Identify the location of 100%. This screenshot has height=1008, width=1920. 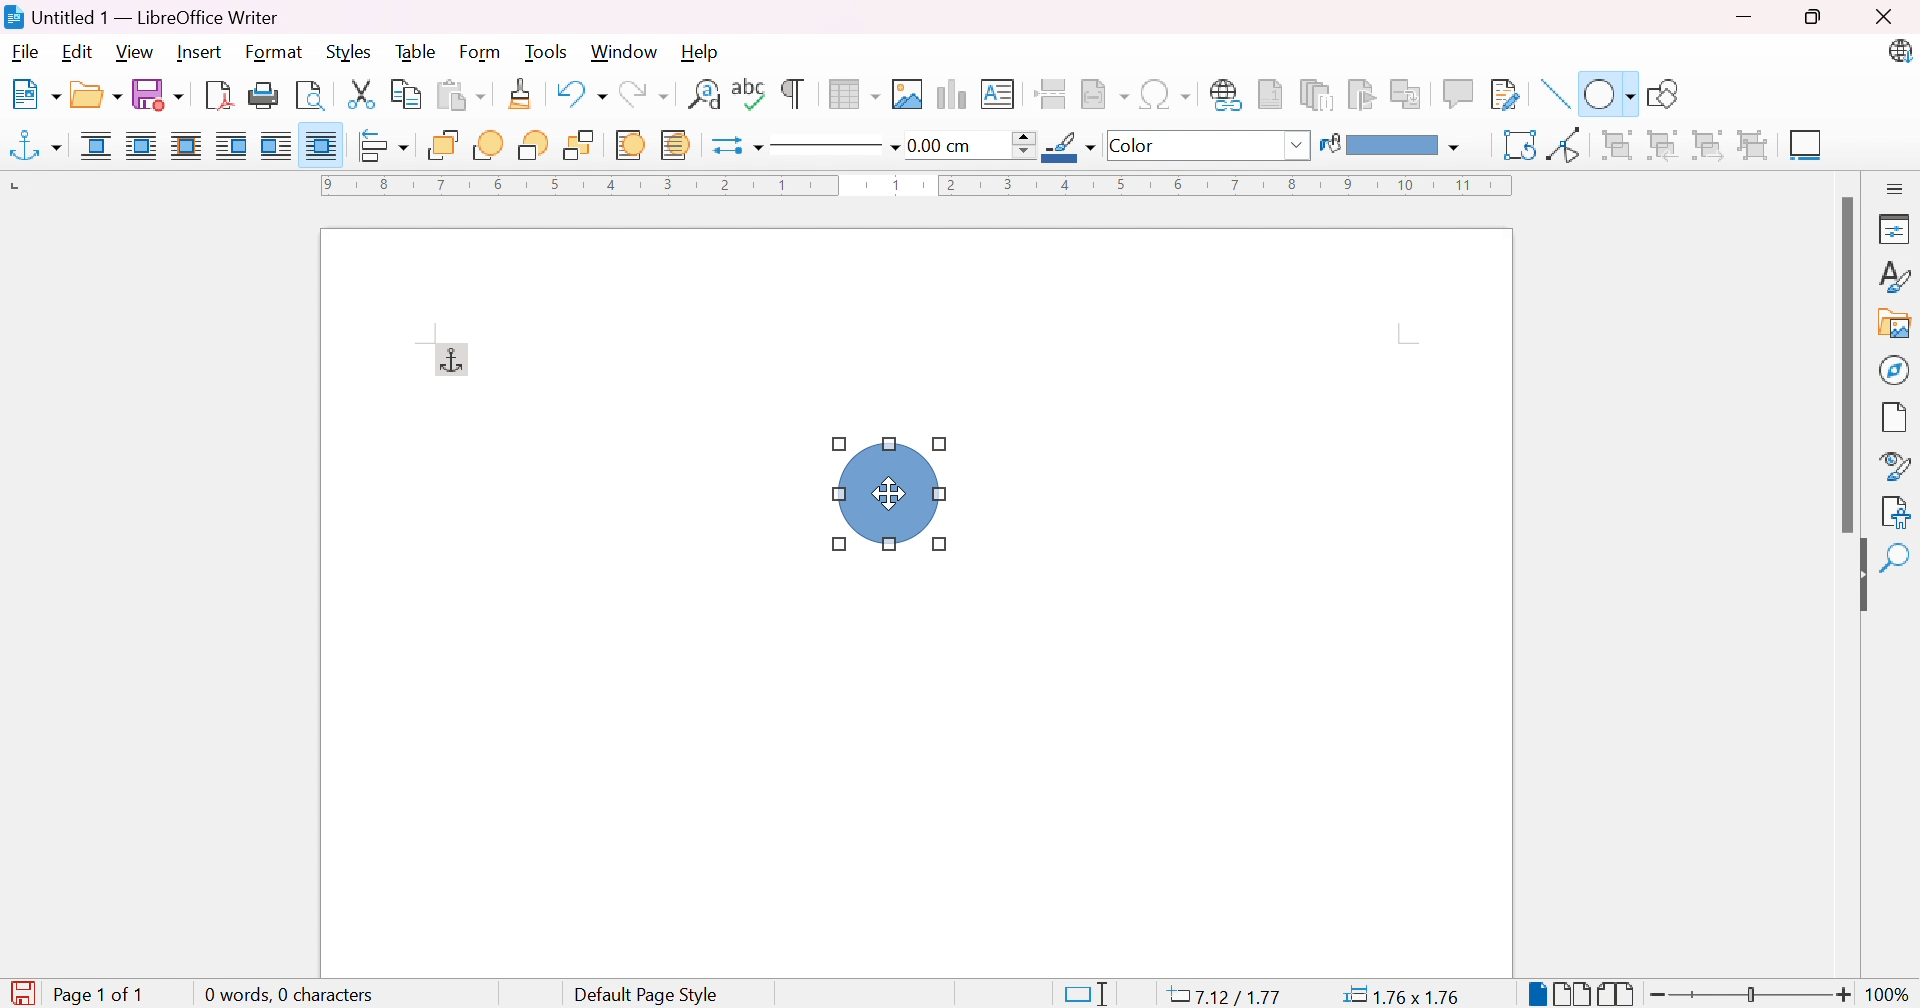
(1891, 996).